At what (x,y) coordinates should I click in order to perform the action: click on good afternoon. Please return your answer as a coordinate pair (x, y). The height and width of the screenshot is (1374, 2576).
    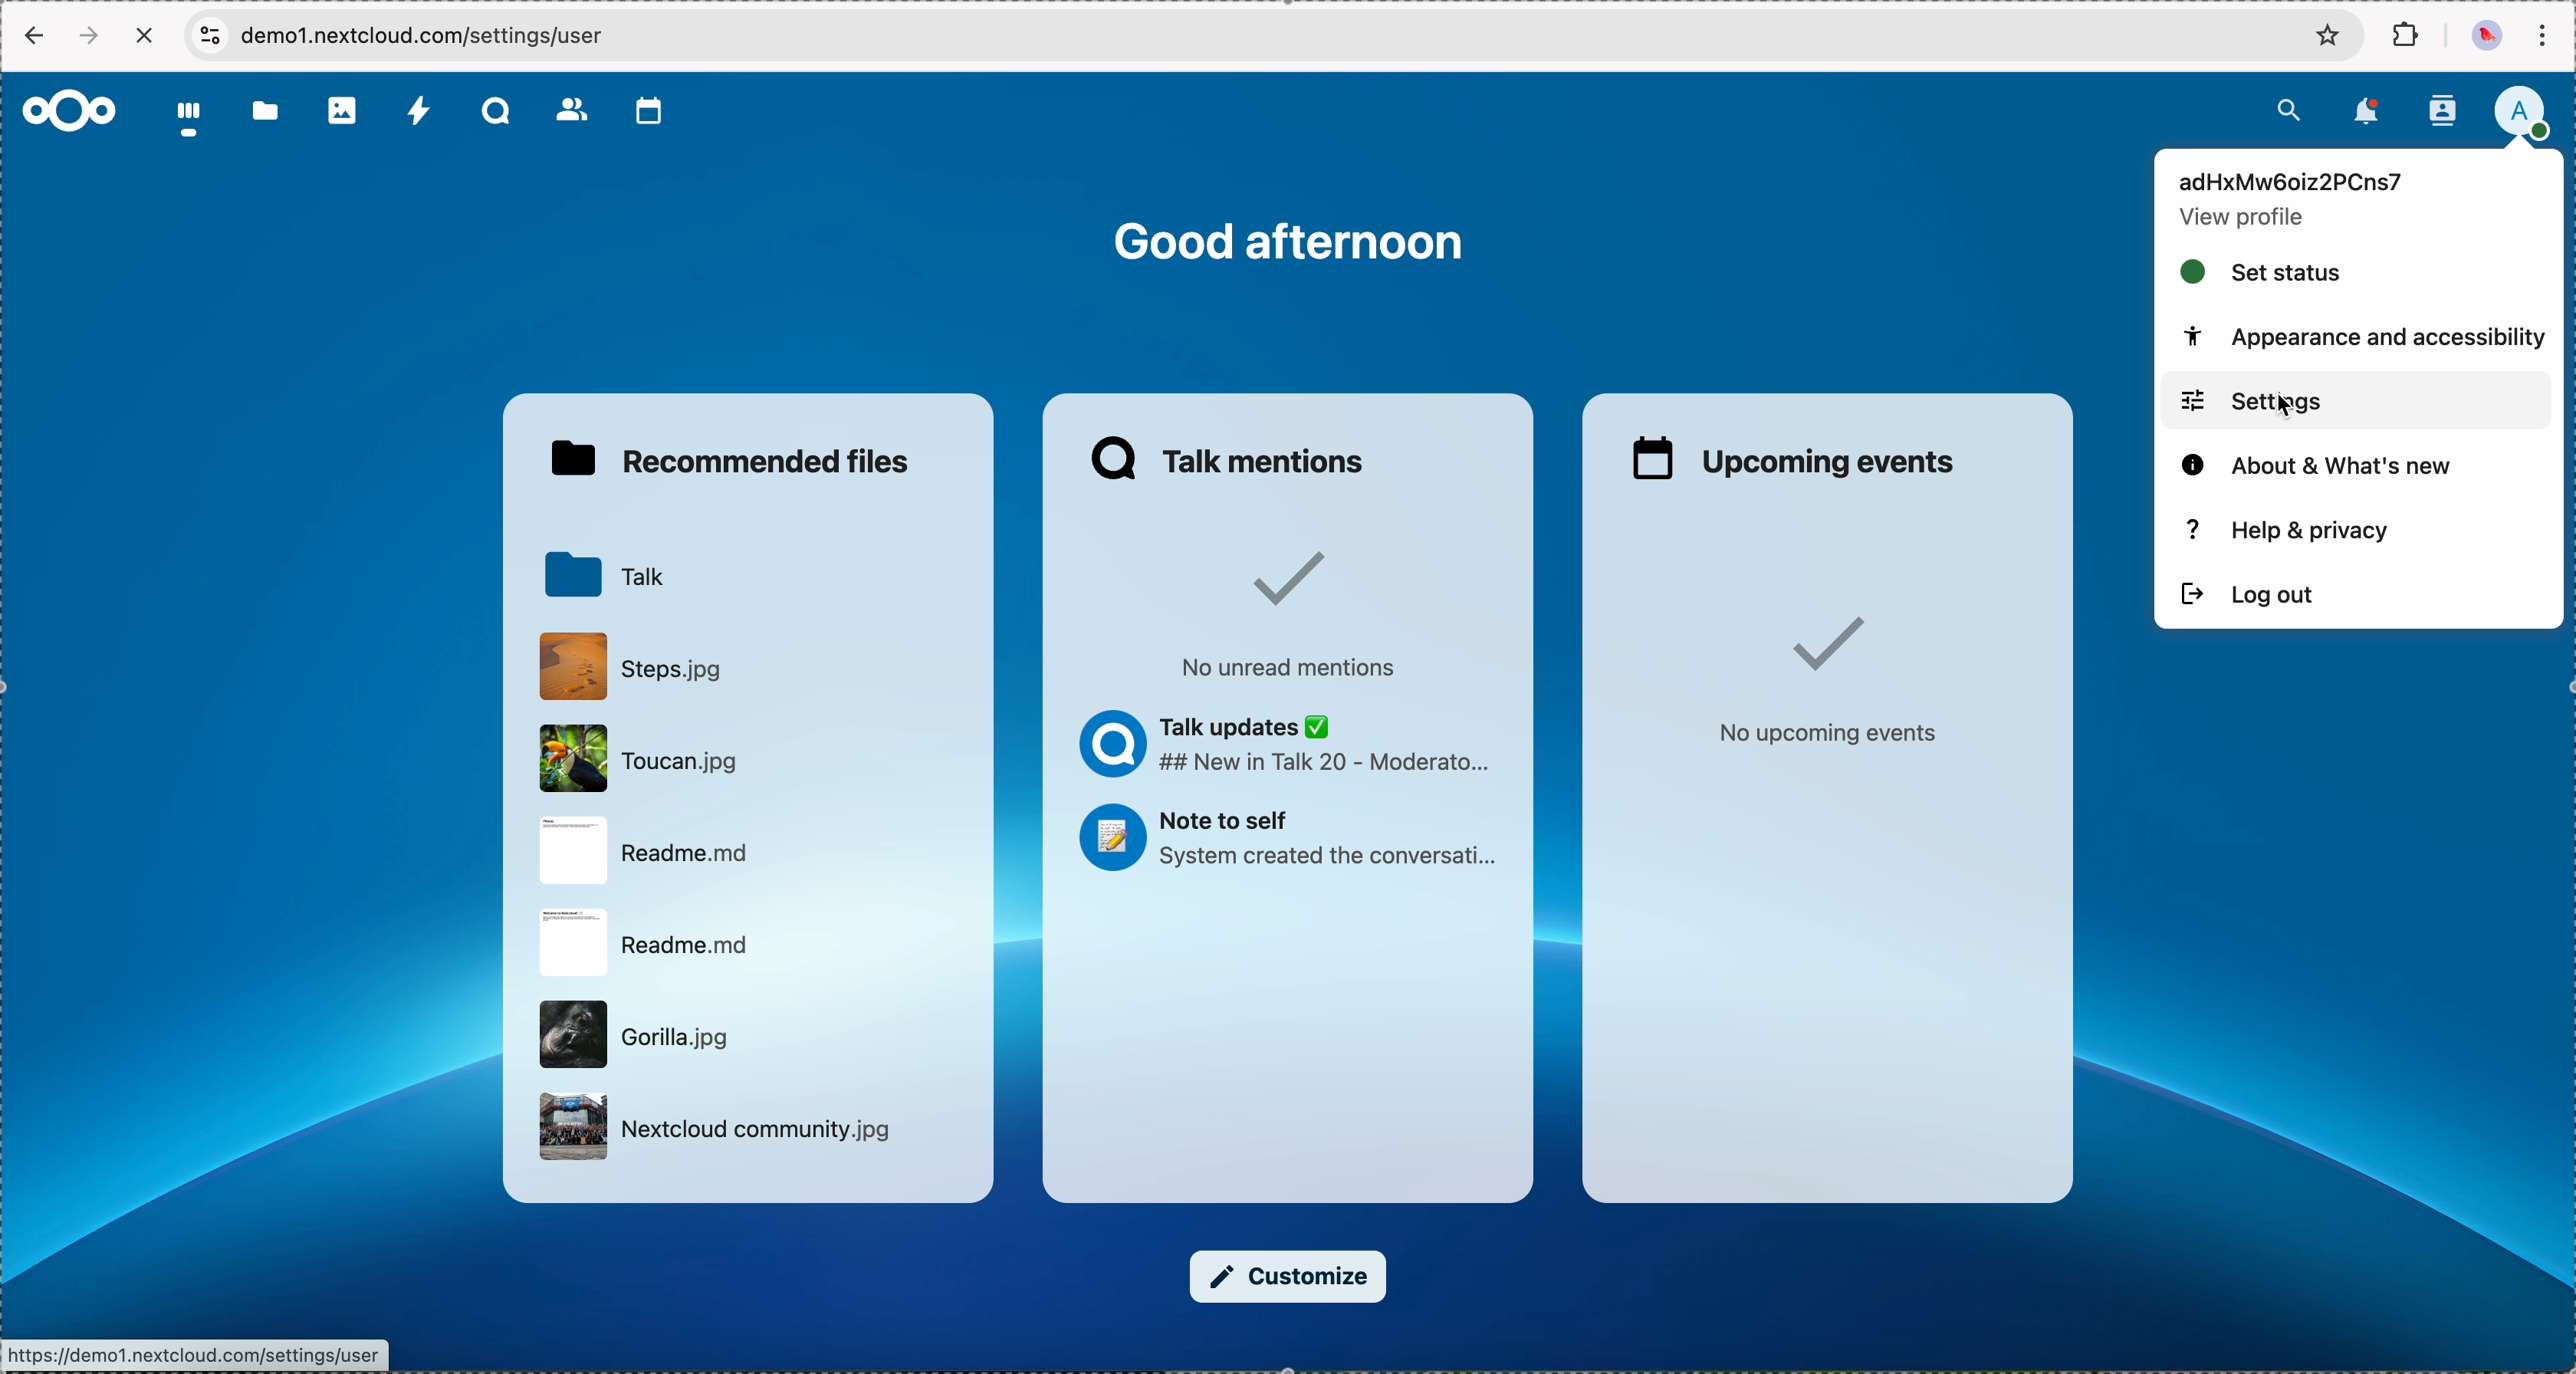
    Looking at the image, I should click on (1289, 241).